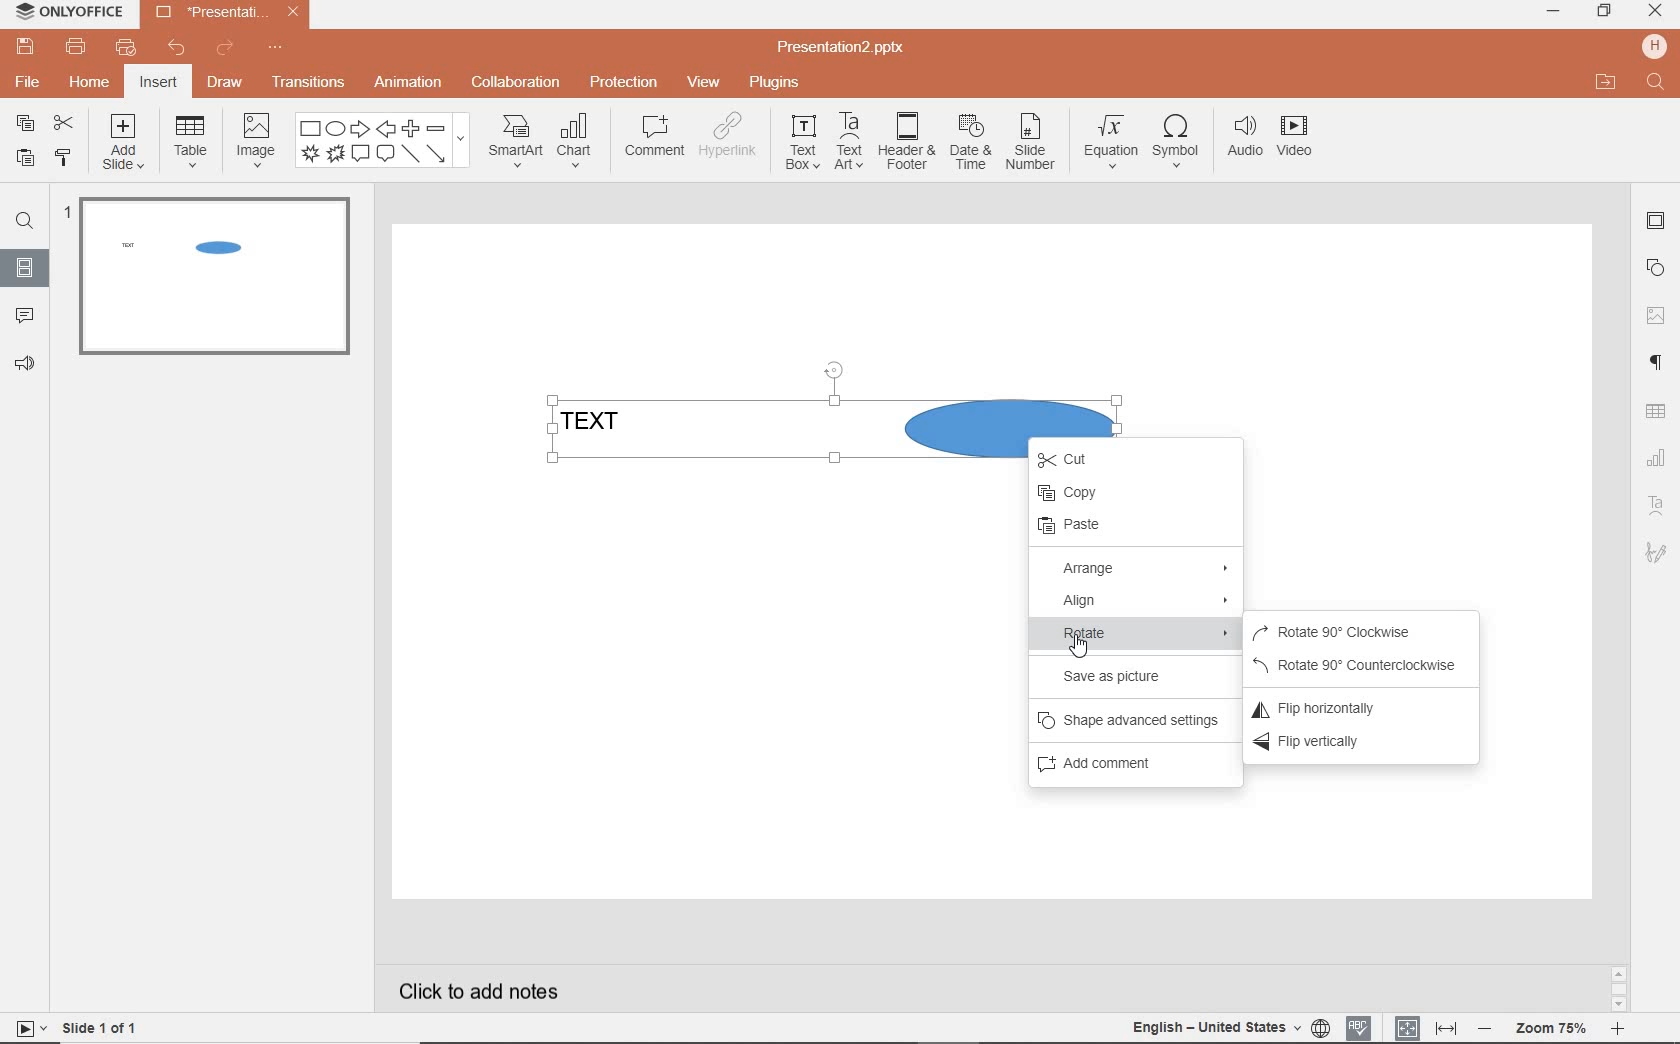 This screenshot has width=1680, height=1044. Describe the element at coordinates (123, 48) in the screenshot. I see `customize quick print` at that location.